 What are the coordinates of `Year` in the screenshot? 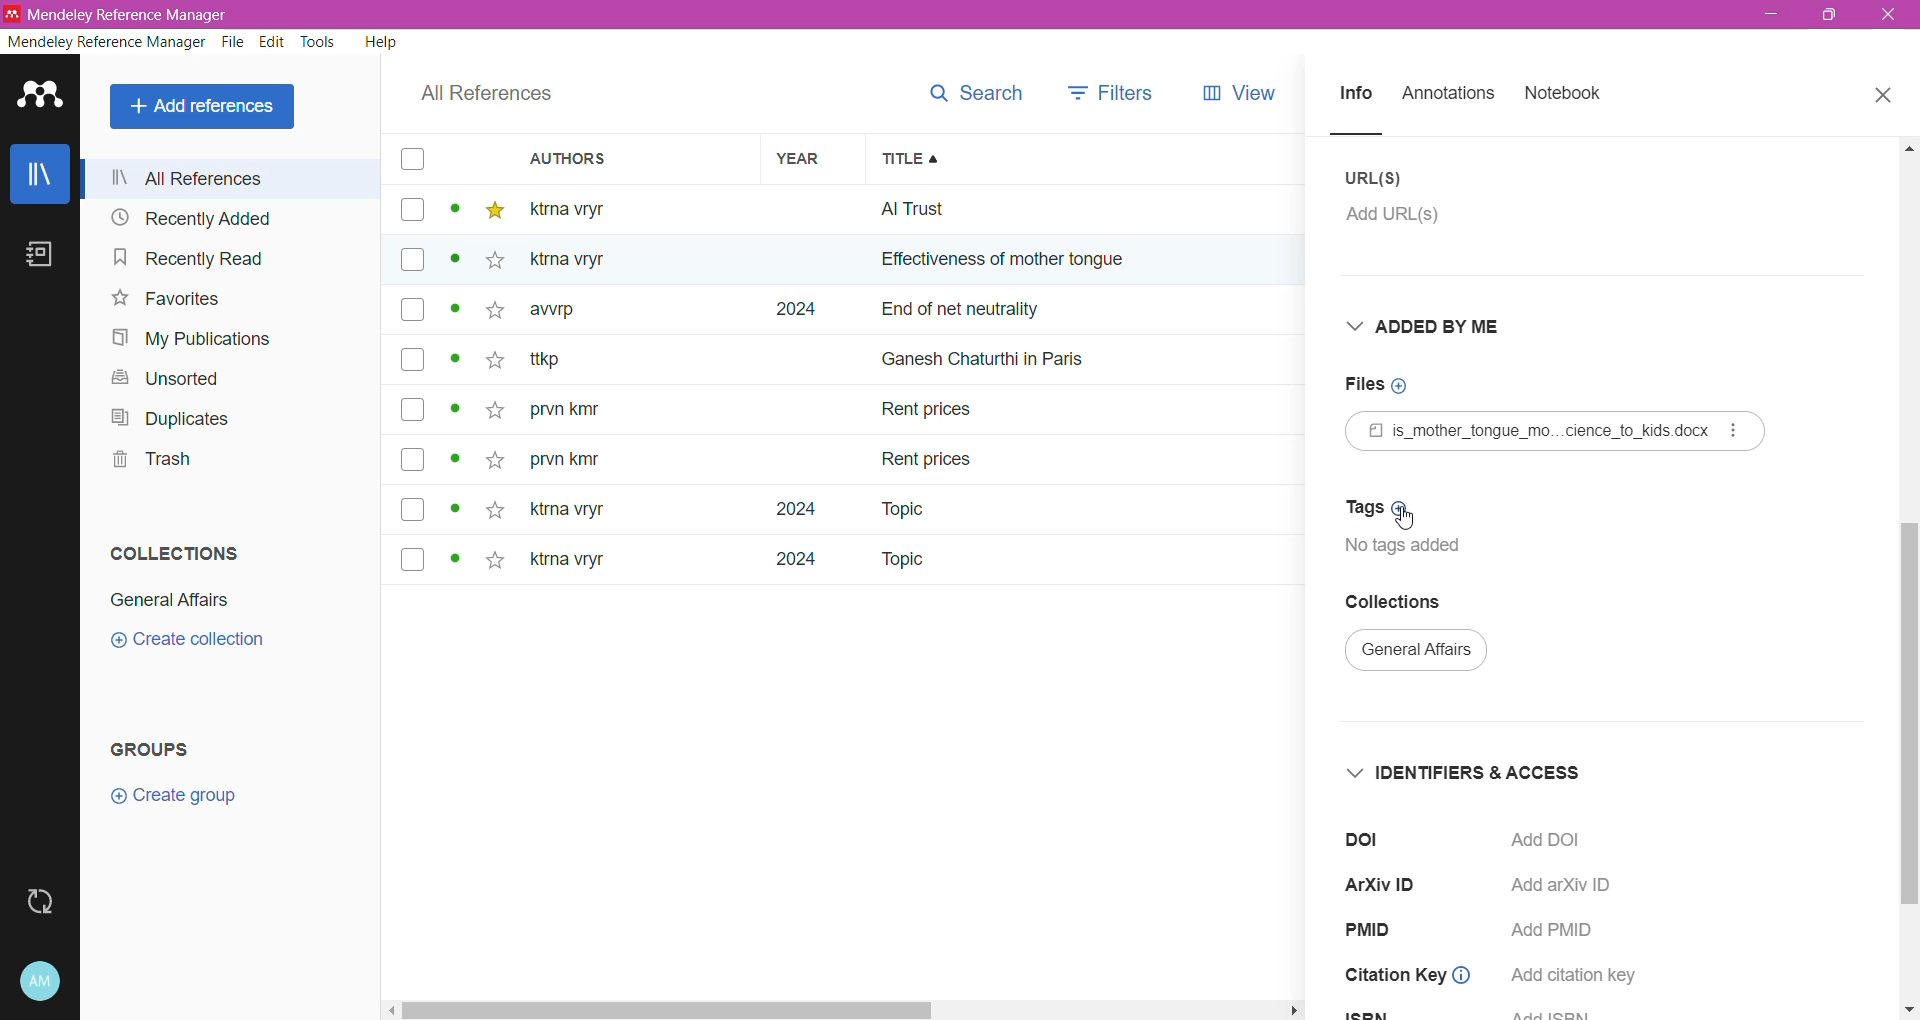 It's located at (804, 158).